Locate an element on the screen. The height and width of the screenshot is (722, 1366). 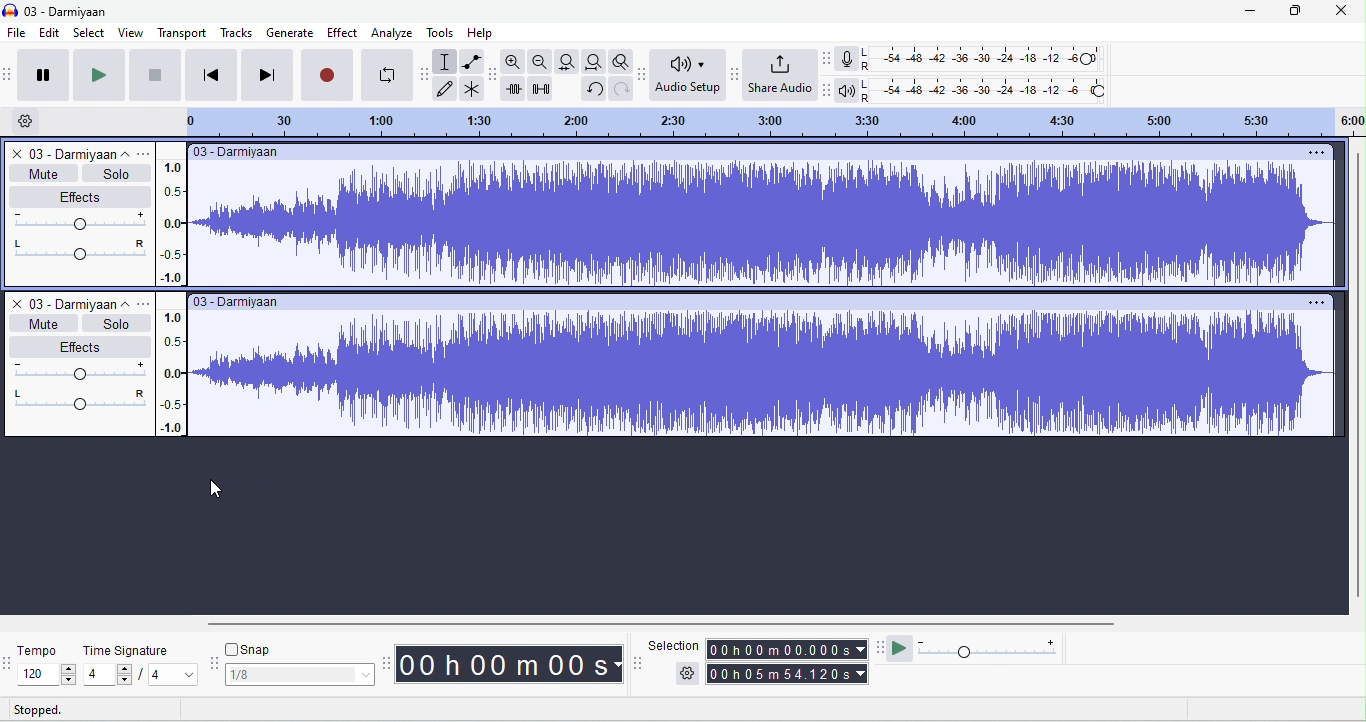
minimize is located at coordinates (1248, 13).